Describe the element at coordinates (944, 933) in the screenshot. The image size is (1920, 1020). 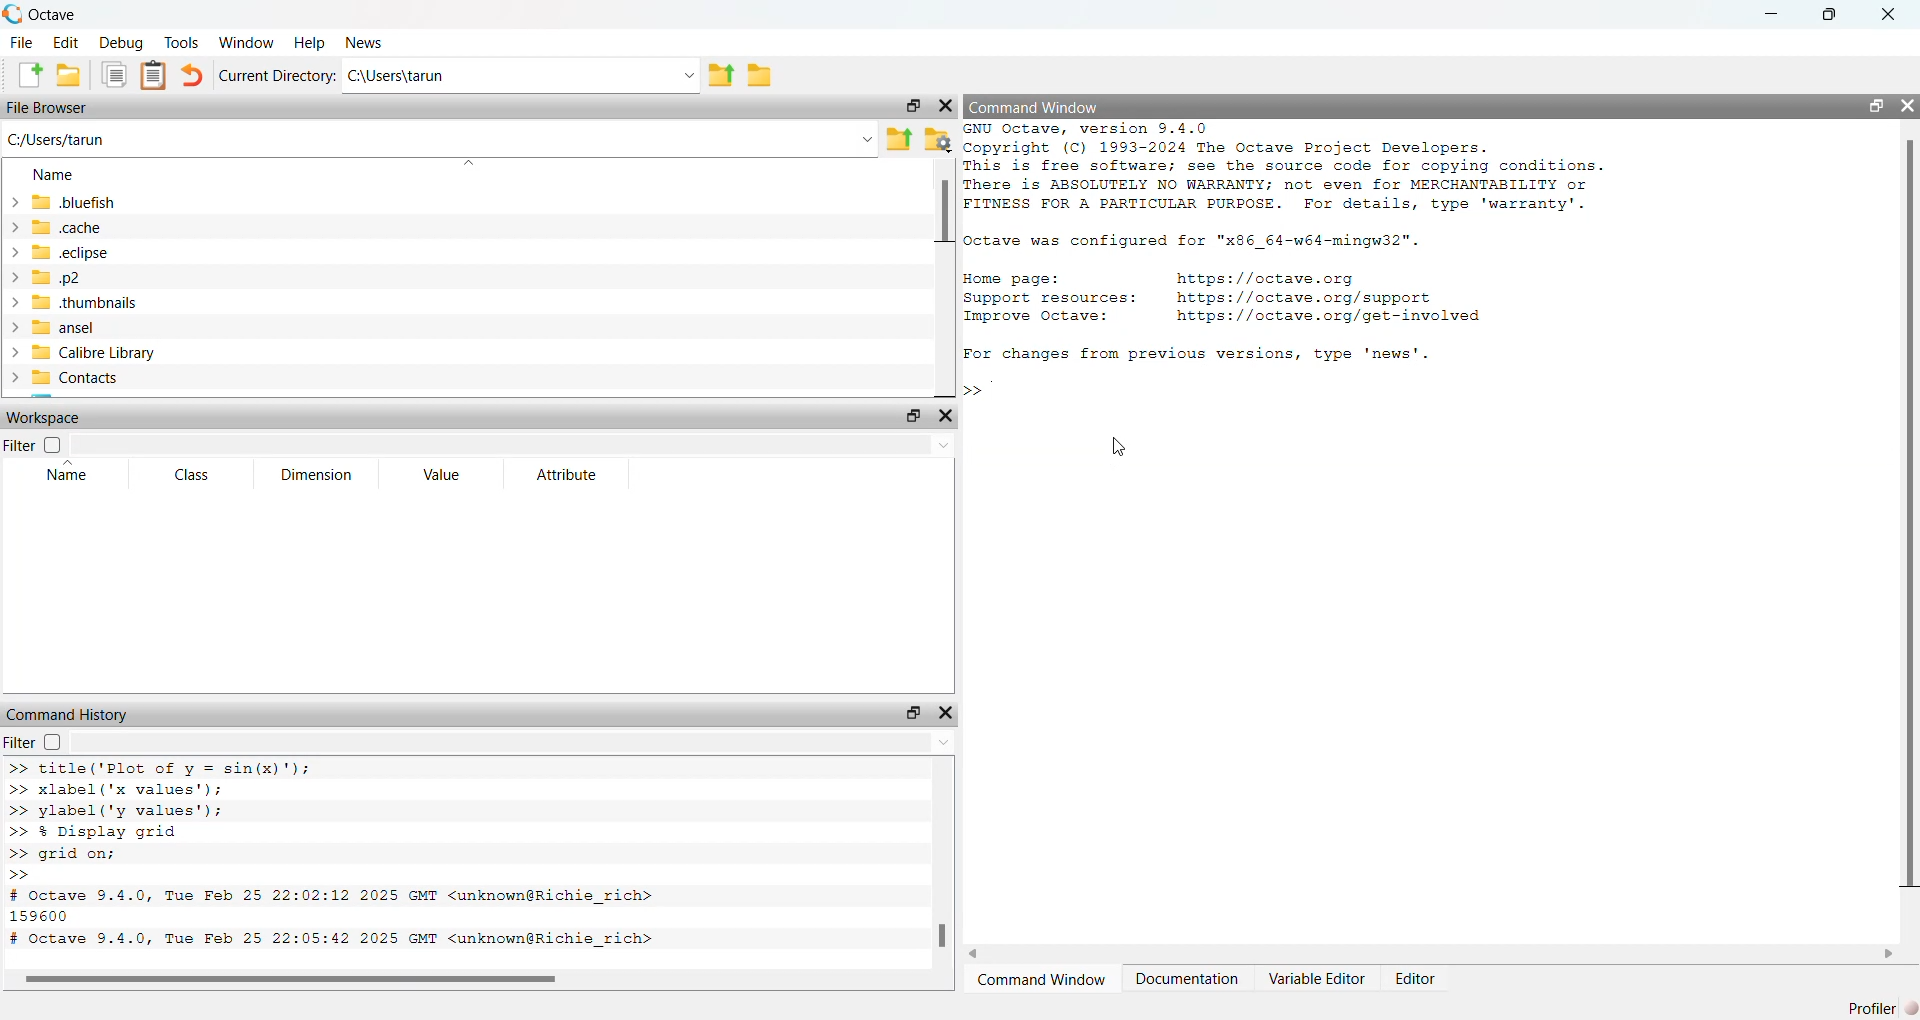
I see `scroll bar` at that location.